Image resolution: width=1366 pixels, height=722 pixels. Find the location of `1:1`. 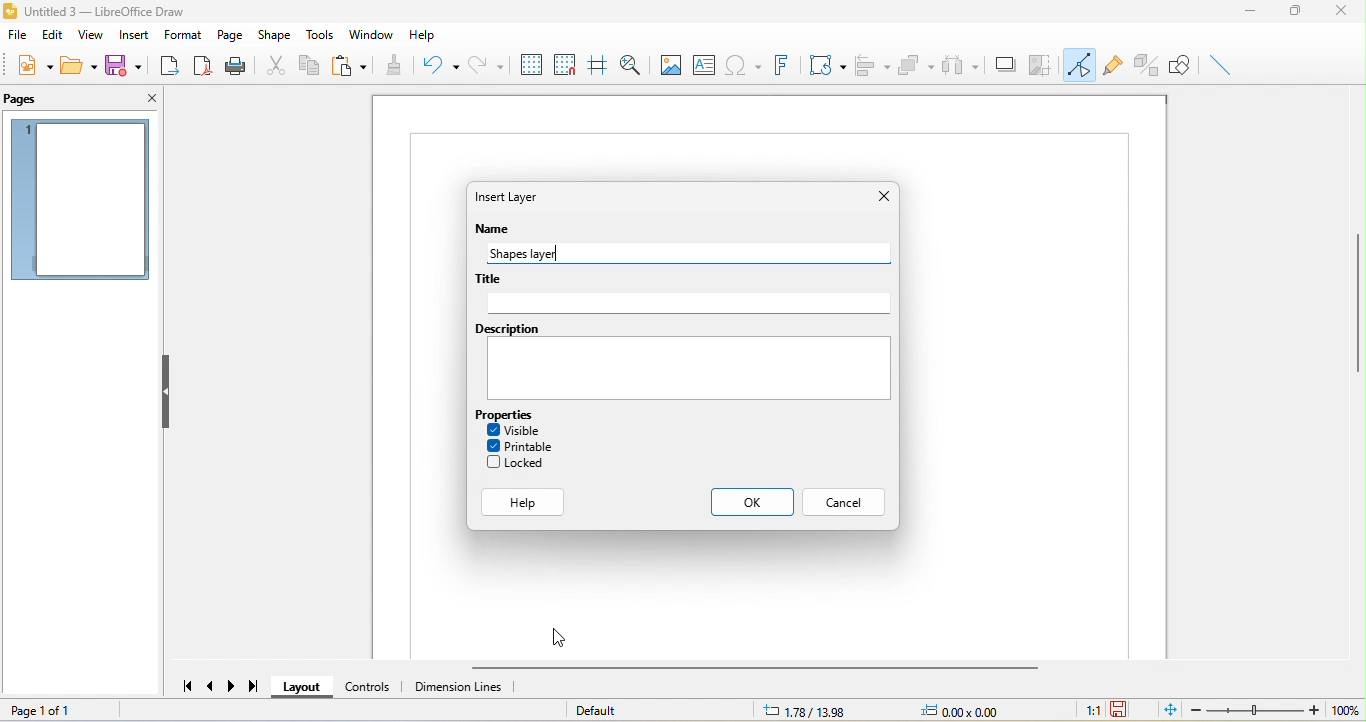

1:1 is located at coordinates (1085, 711).